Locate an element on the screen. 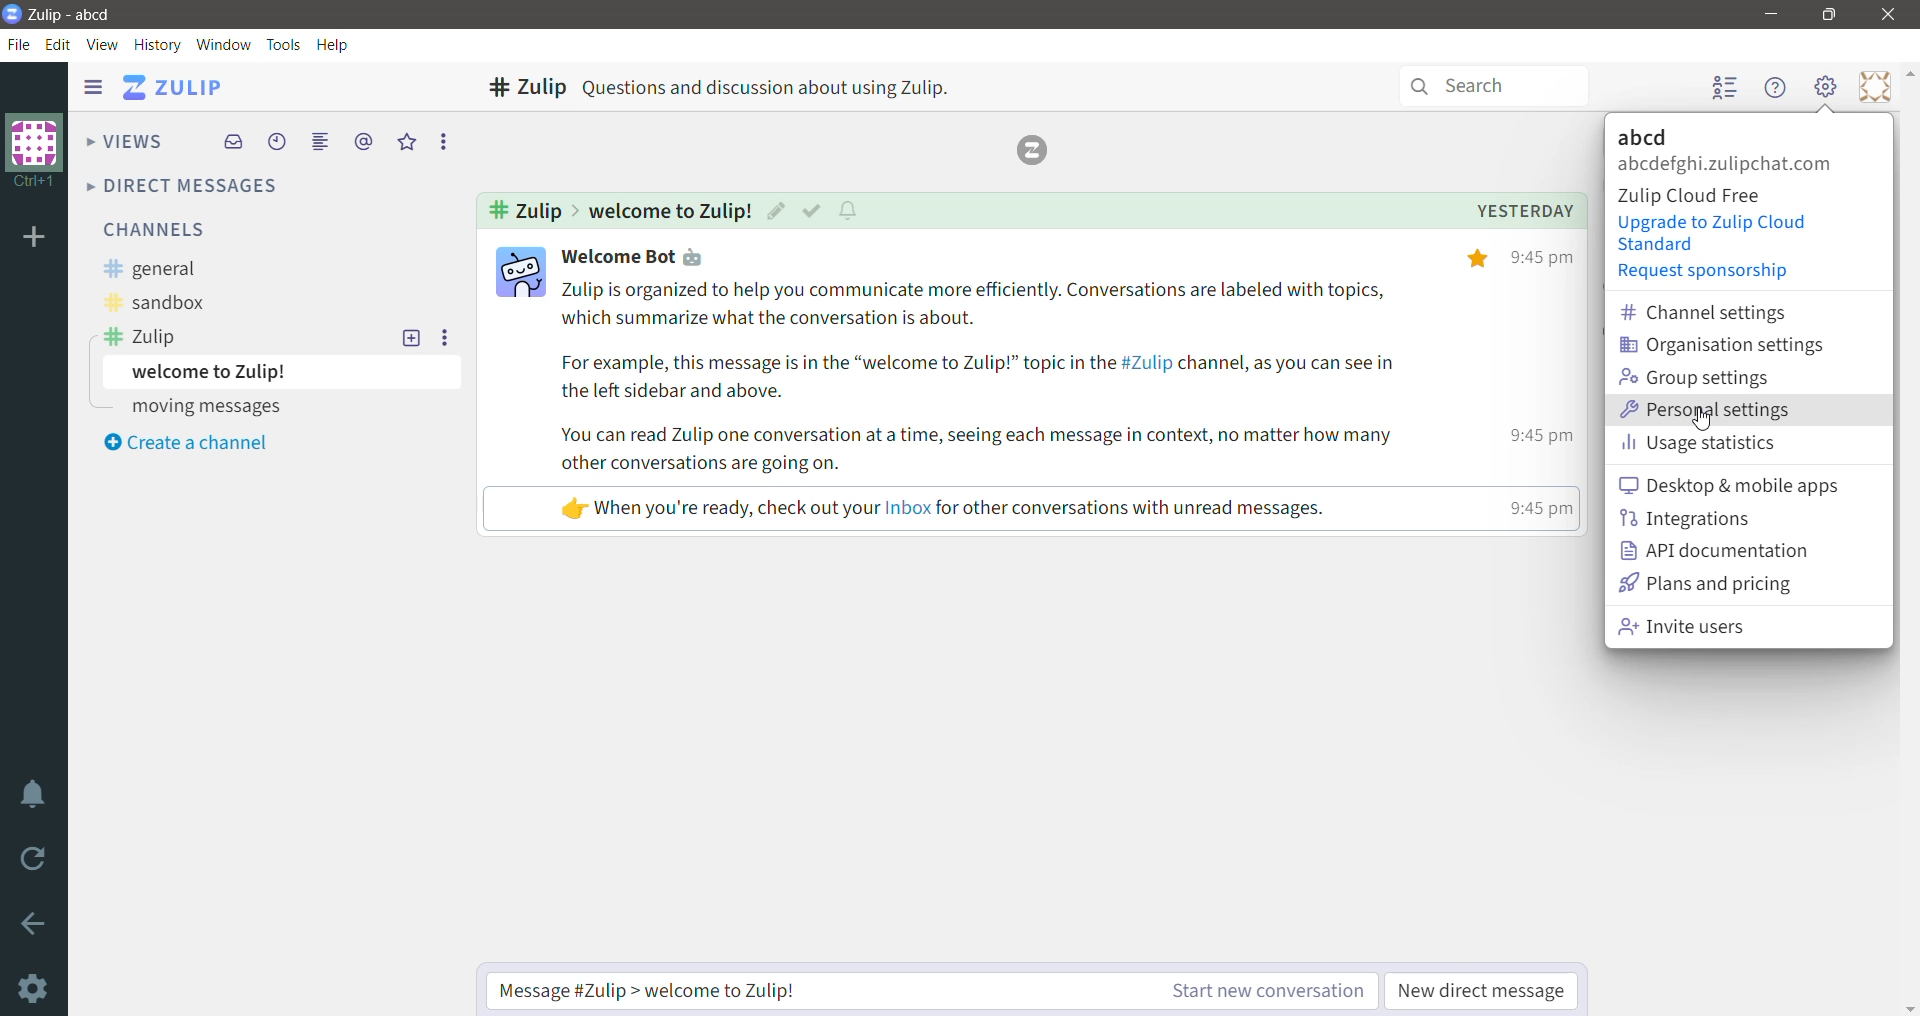  sandbox is located at coordinates (154, 300).